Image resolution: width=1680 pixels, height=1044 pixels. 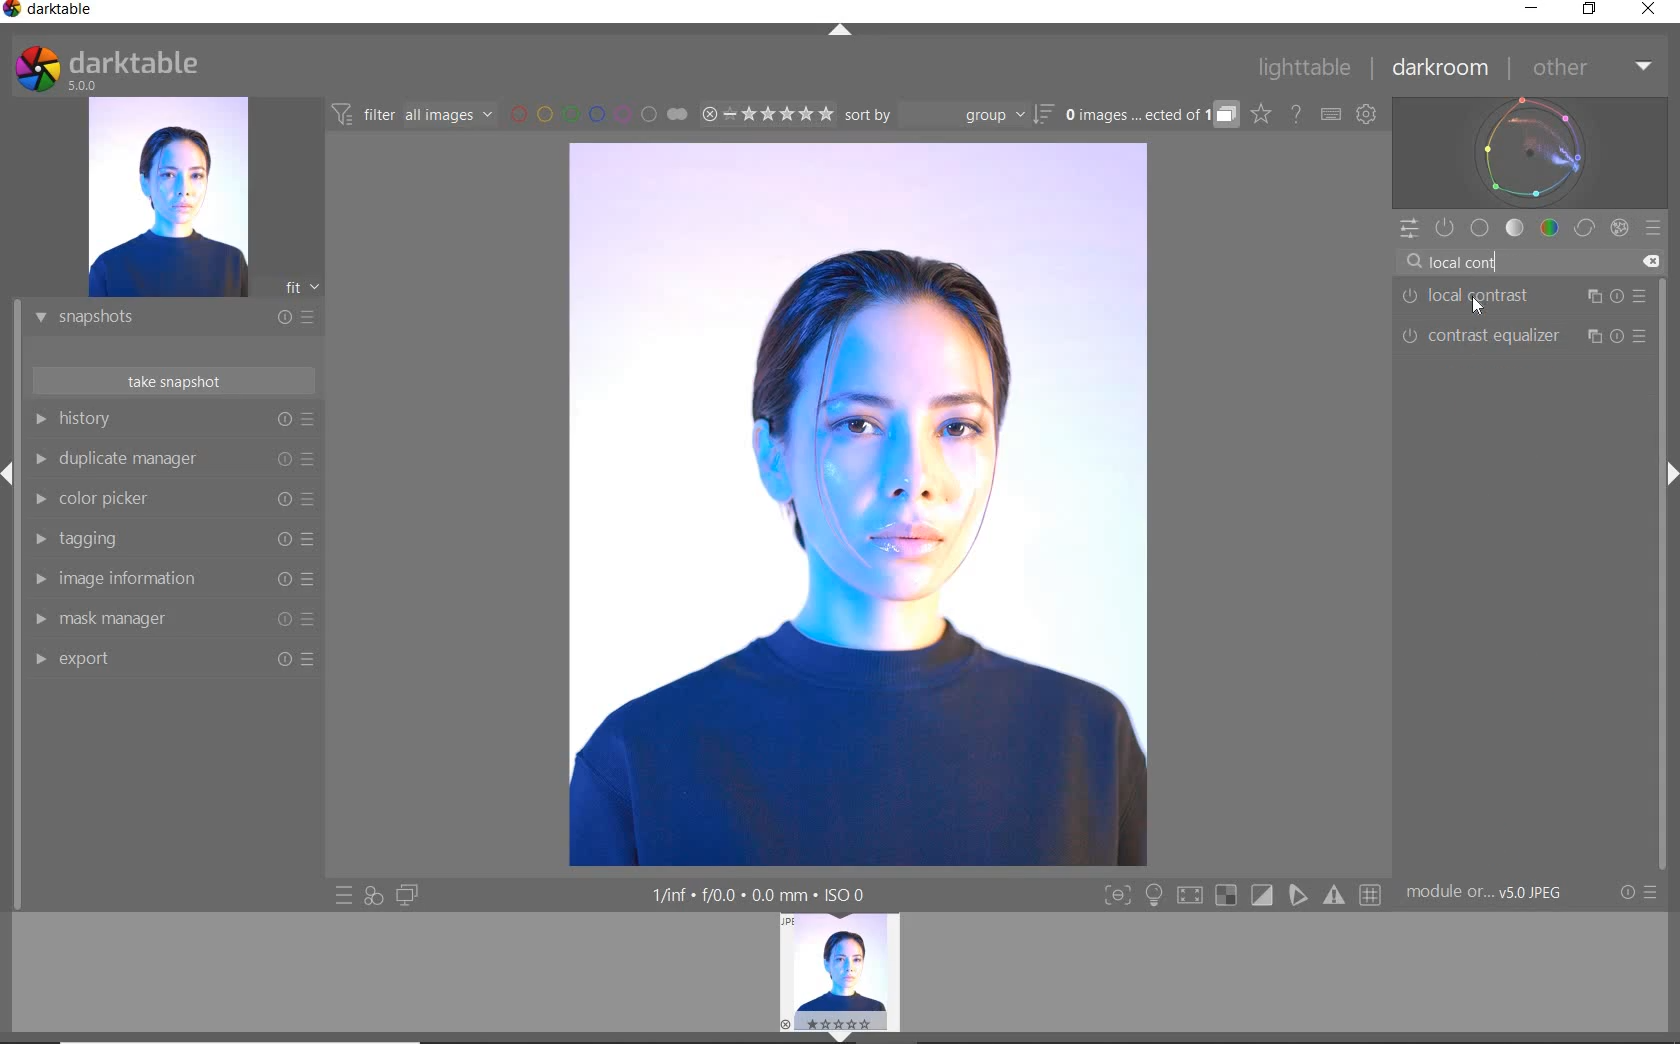 What do you see at coordinates (167, 584) in the screenshot?
I see `IMAGE INFORMATION` at bounding box center [167, 584].